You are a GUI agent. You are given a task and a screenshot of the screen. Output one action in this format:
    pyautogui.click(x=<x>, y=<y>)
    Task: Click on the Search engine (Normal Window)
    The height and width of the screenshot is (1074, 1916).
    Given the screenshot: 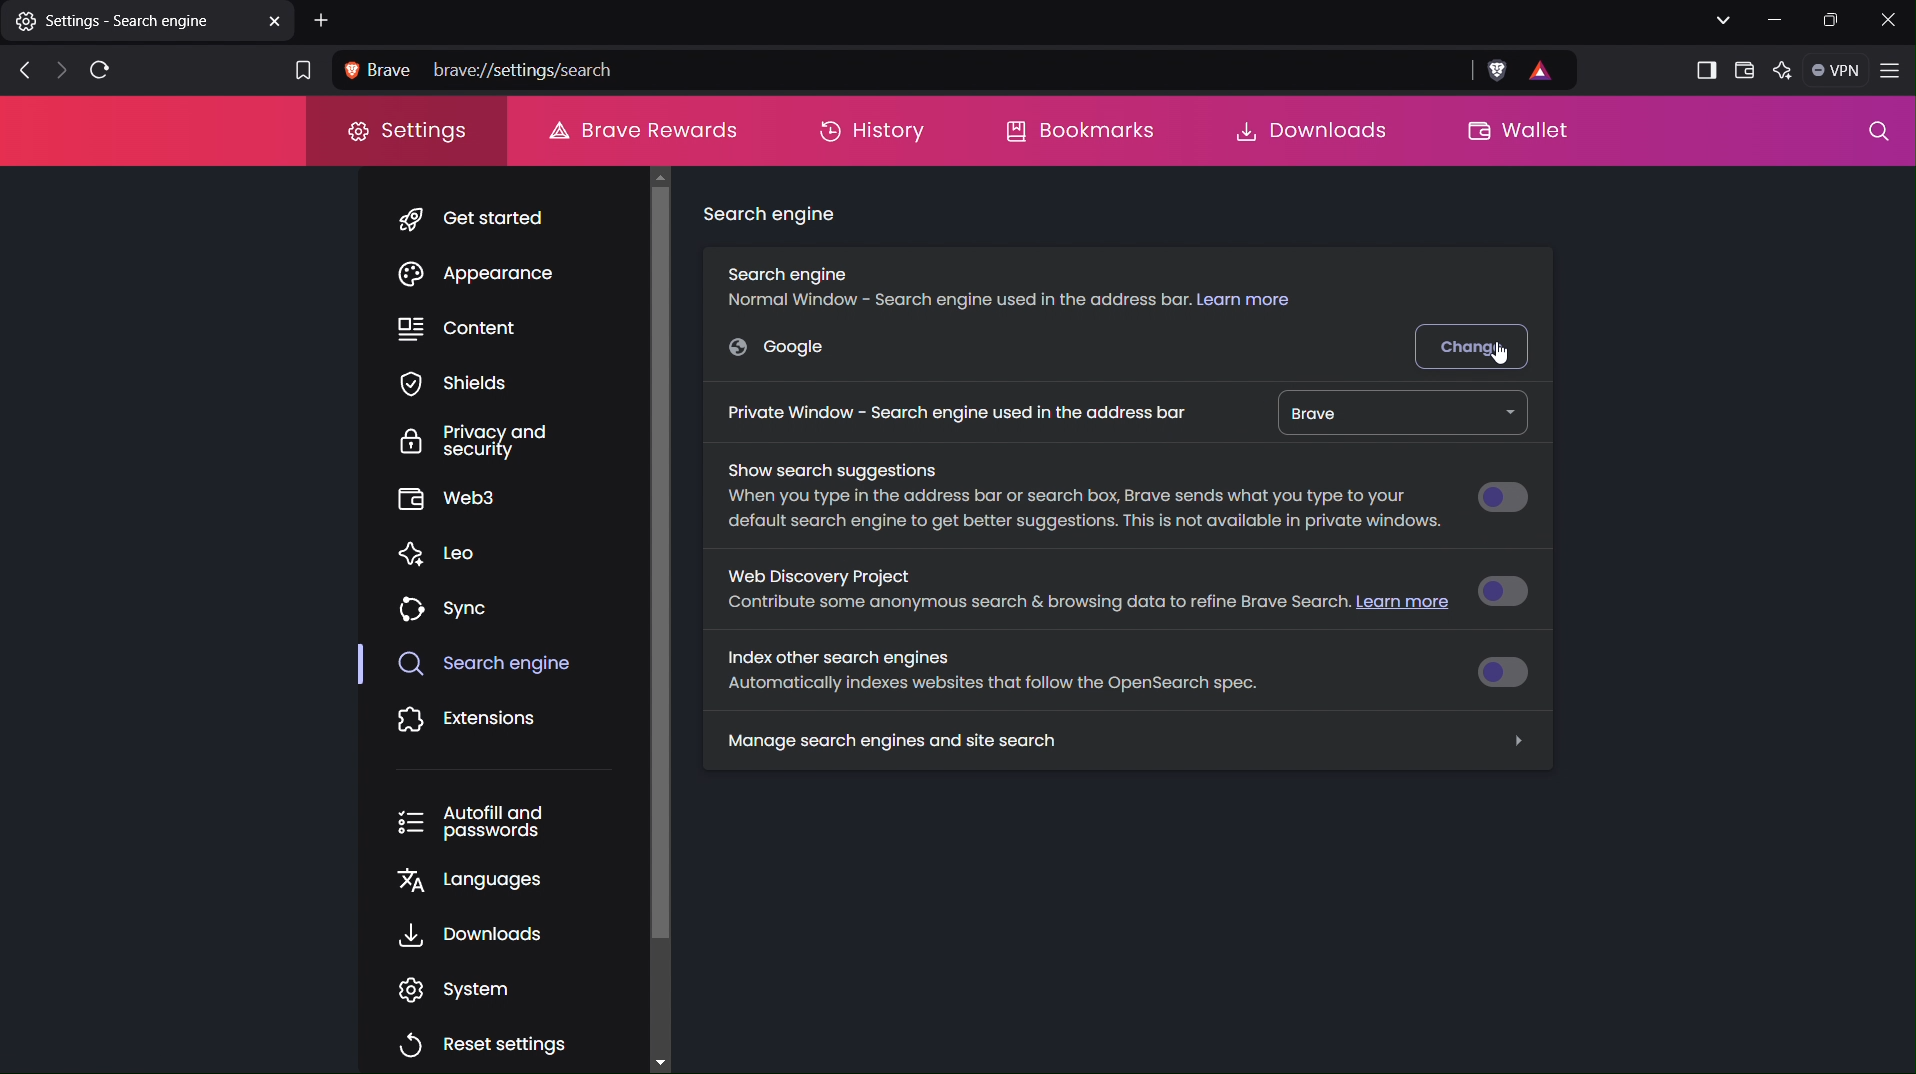 What is the action you would take?
    pyautogui.click(x=1015, y=282)
    